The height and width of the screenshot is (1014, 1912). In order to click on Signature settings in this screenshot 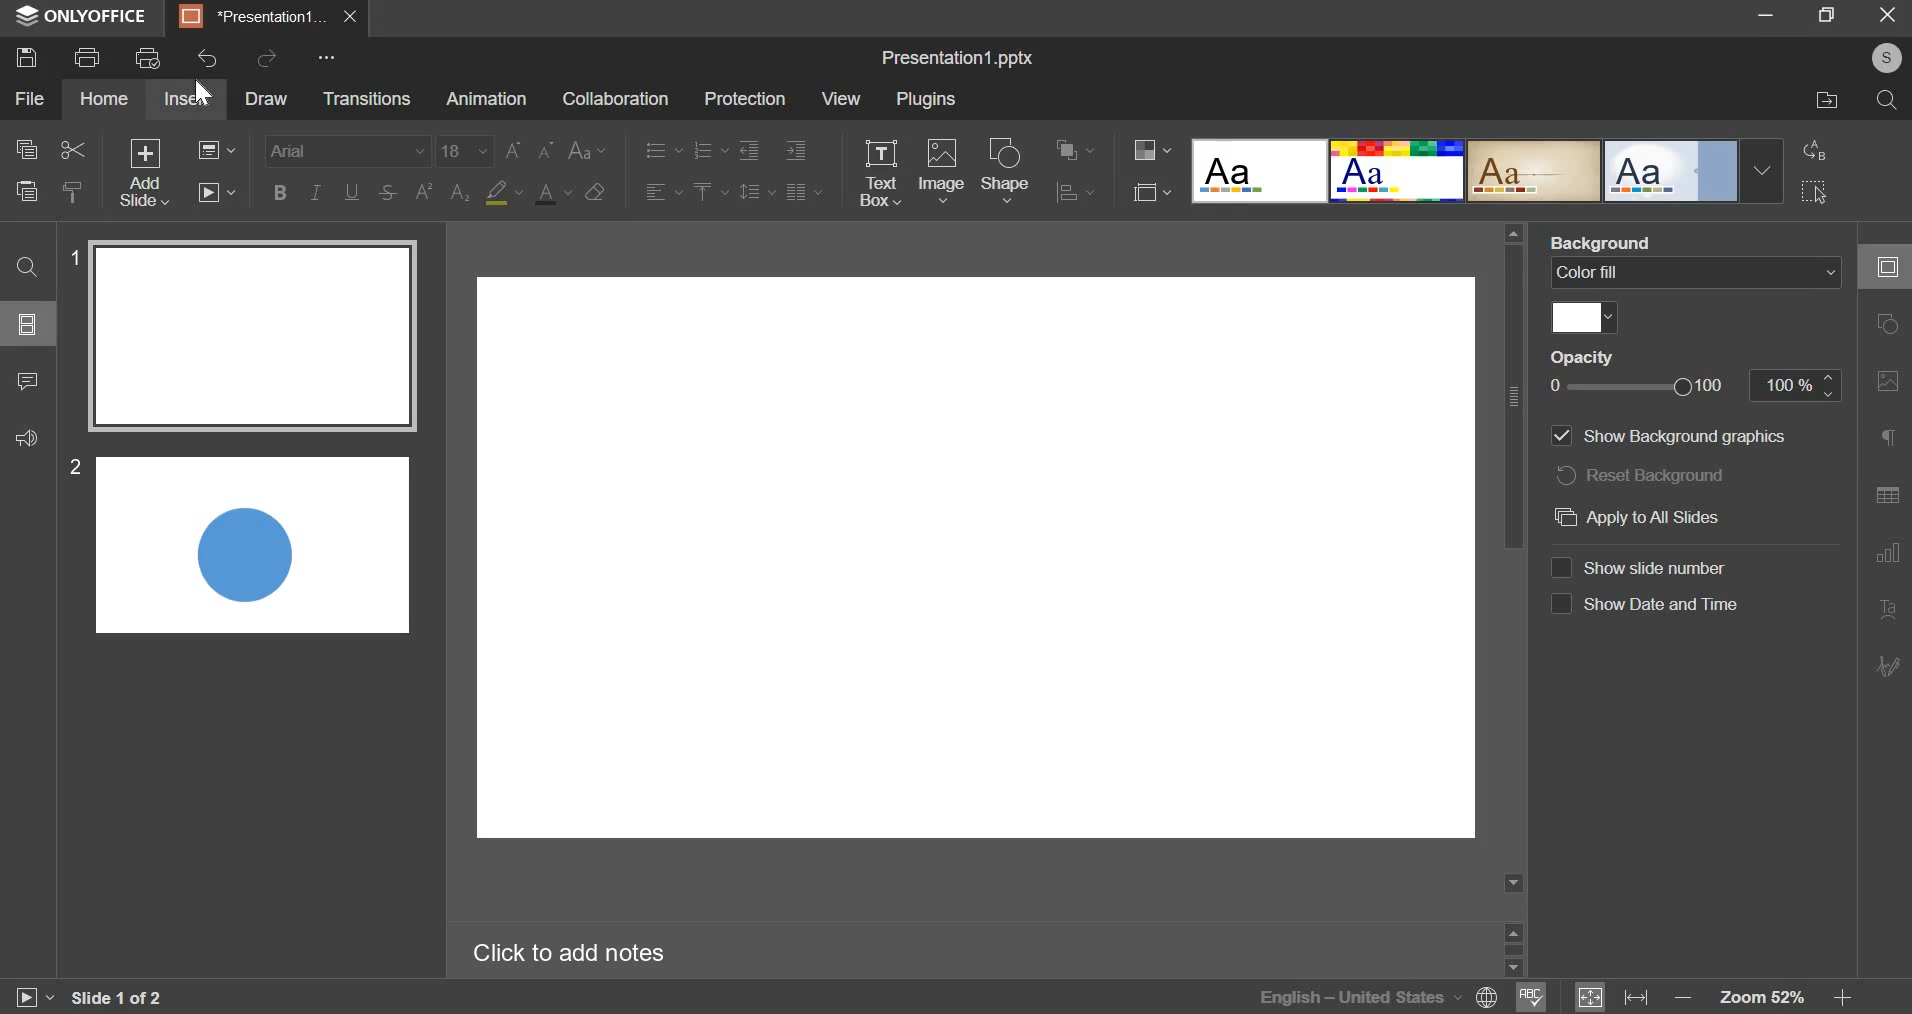, I will do `click(1891, 665)`.